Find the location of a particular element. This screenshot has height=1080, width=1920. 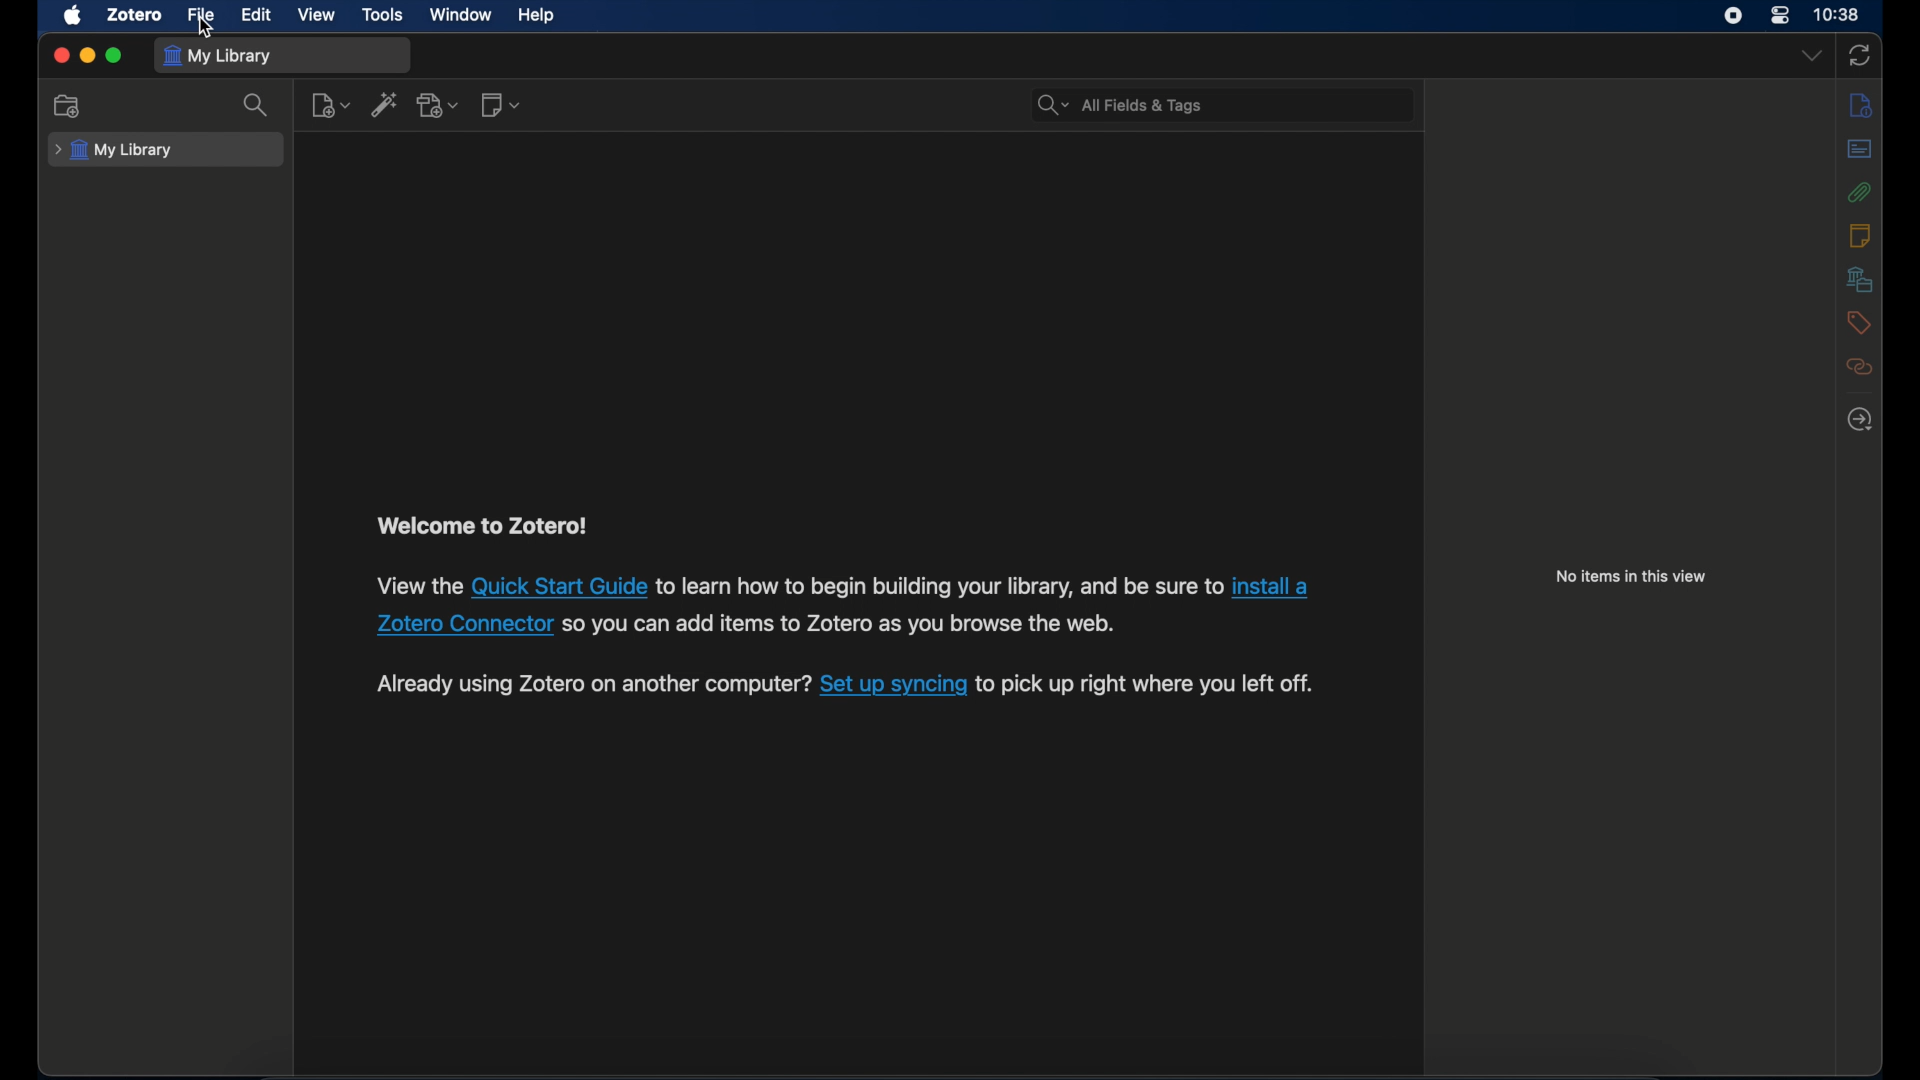

no items in this view is located at coordinates (1631, 576).